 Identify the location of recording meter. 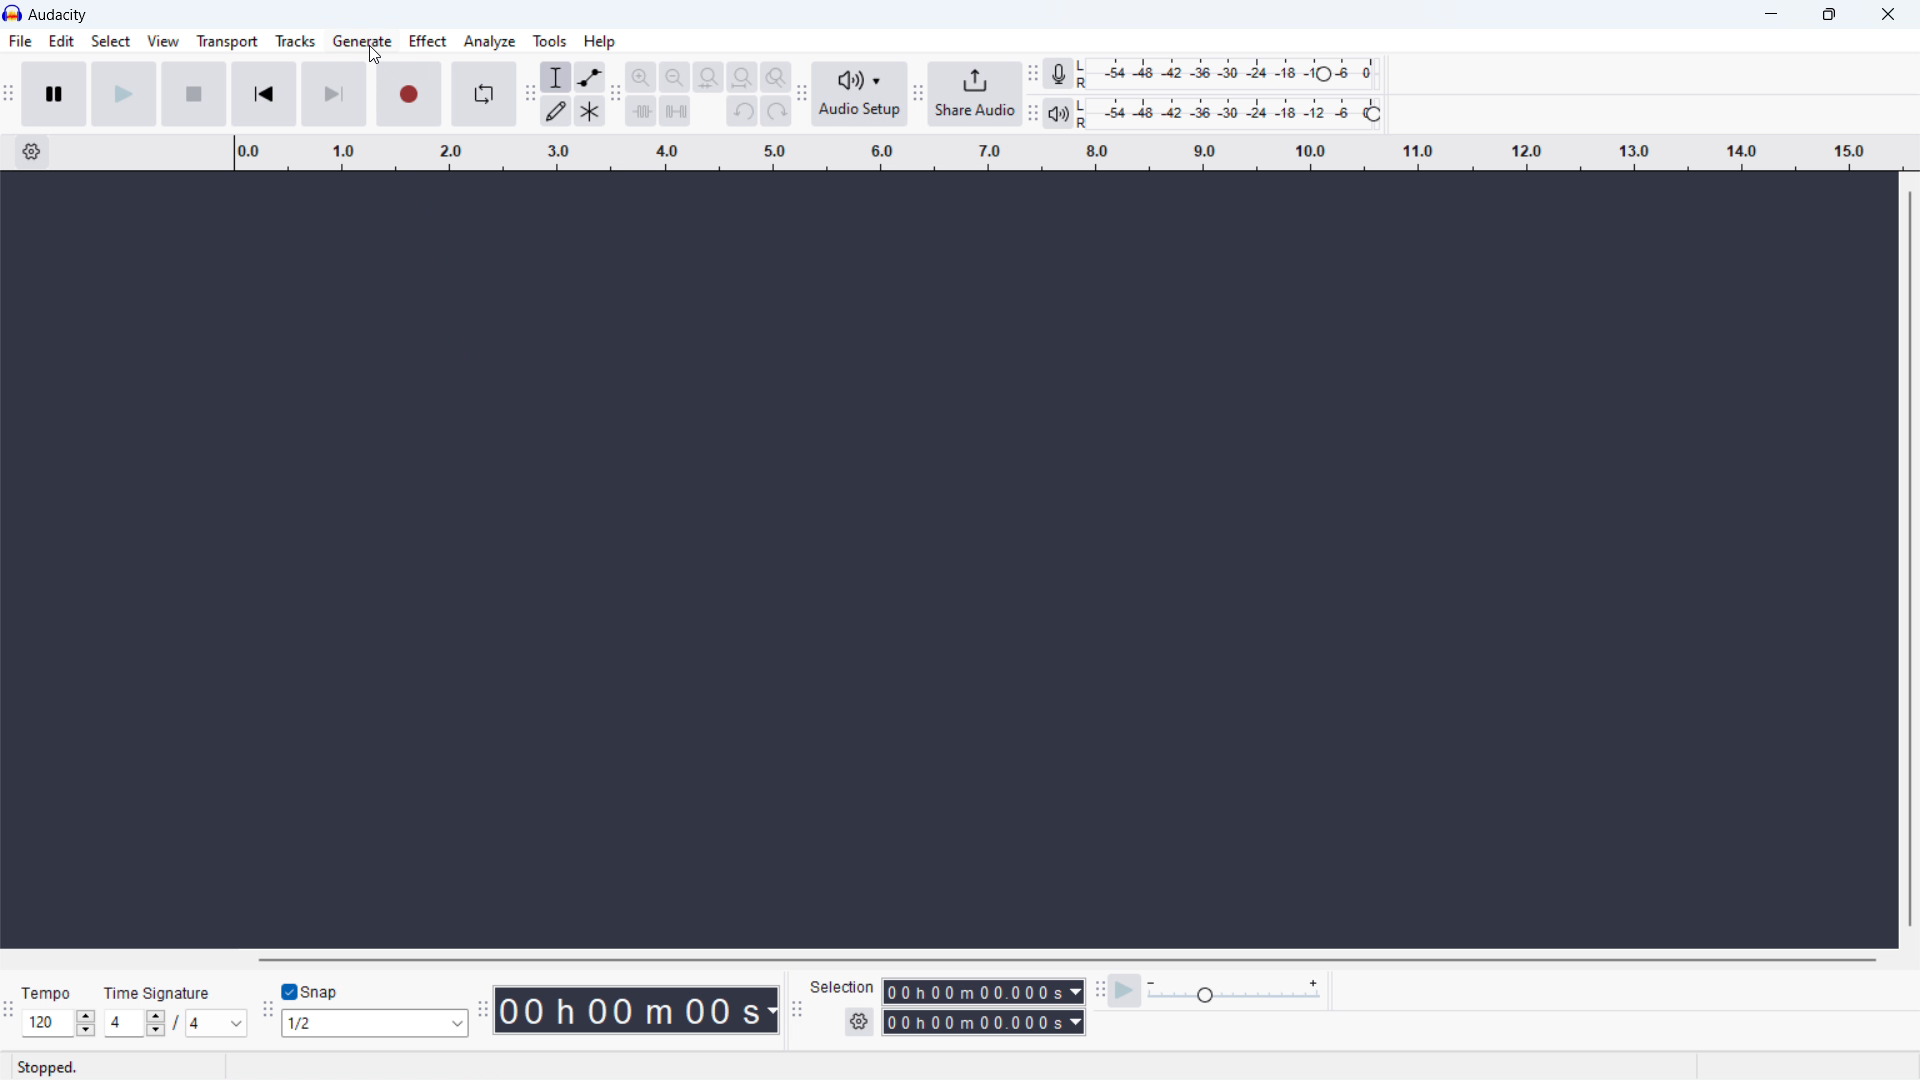
(1058, 74).